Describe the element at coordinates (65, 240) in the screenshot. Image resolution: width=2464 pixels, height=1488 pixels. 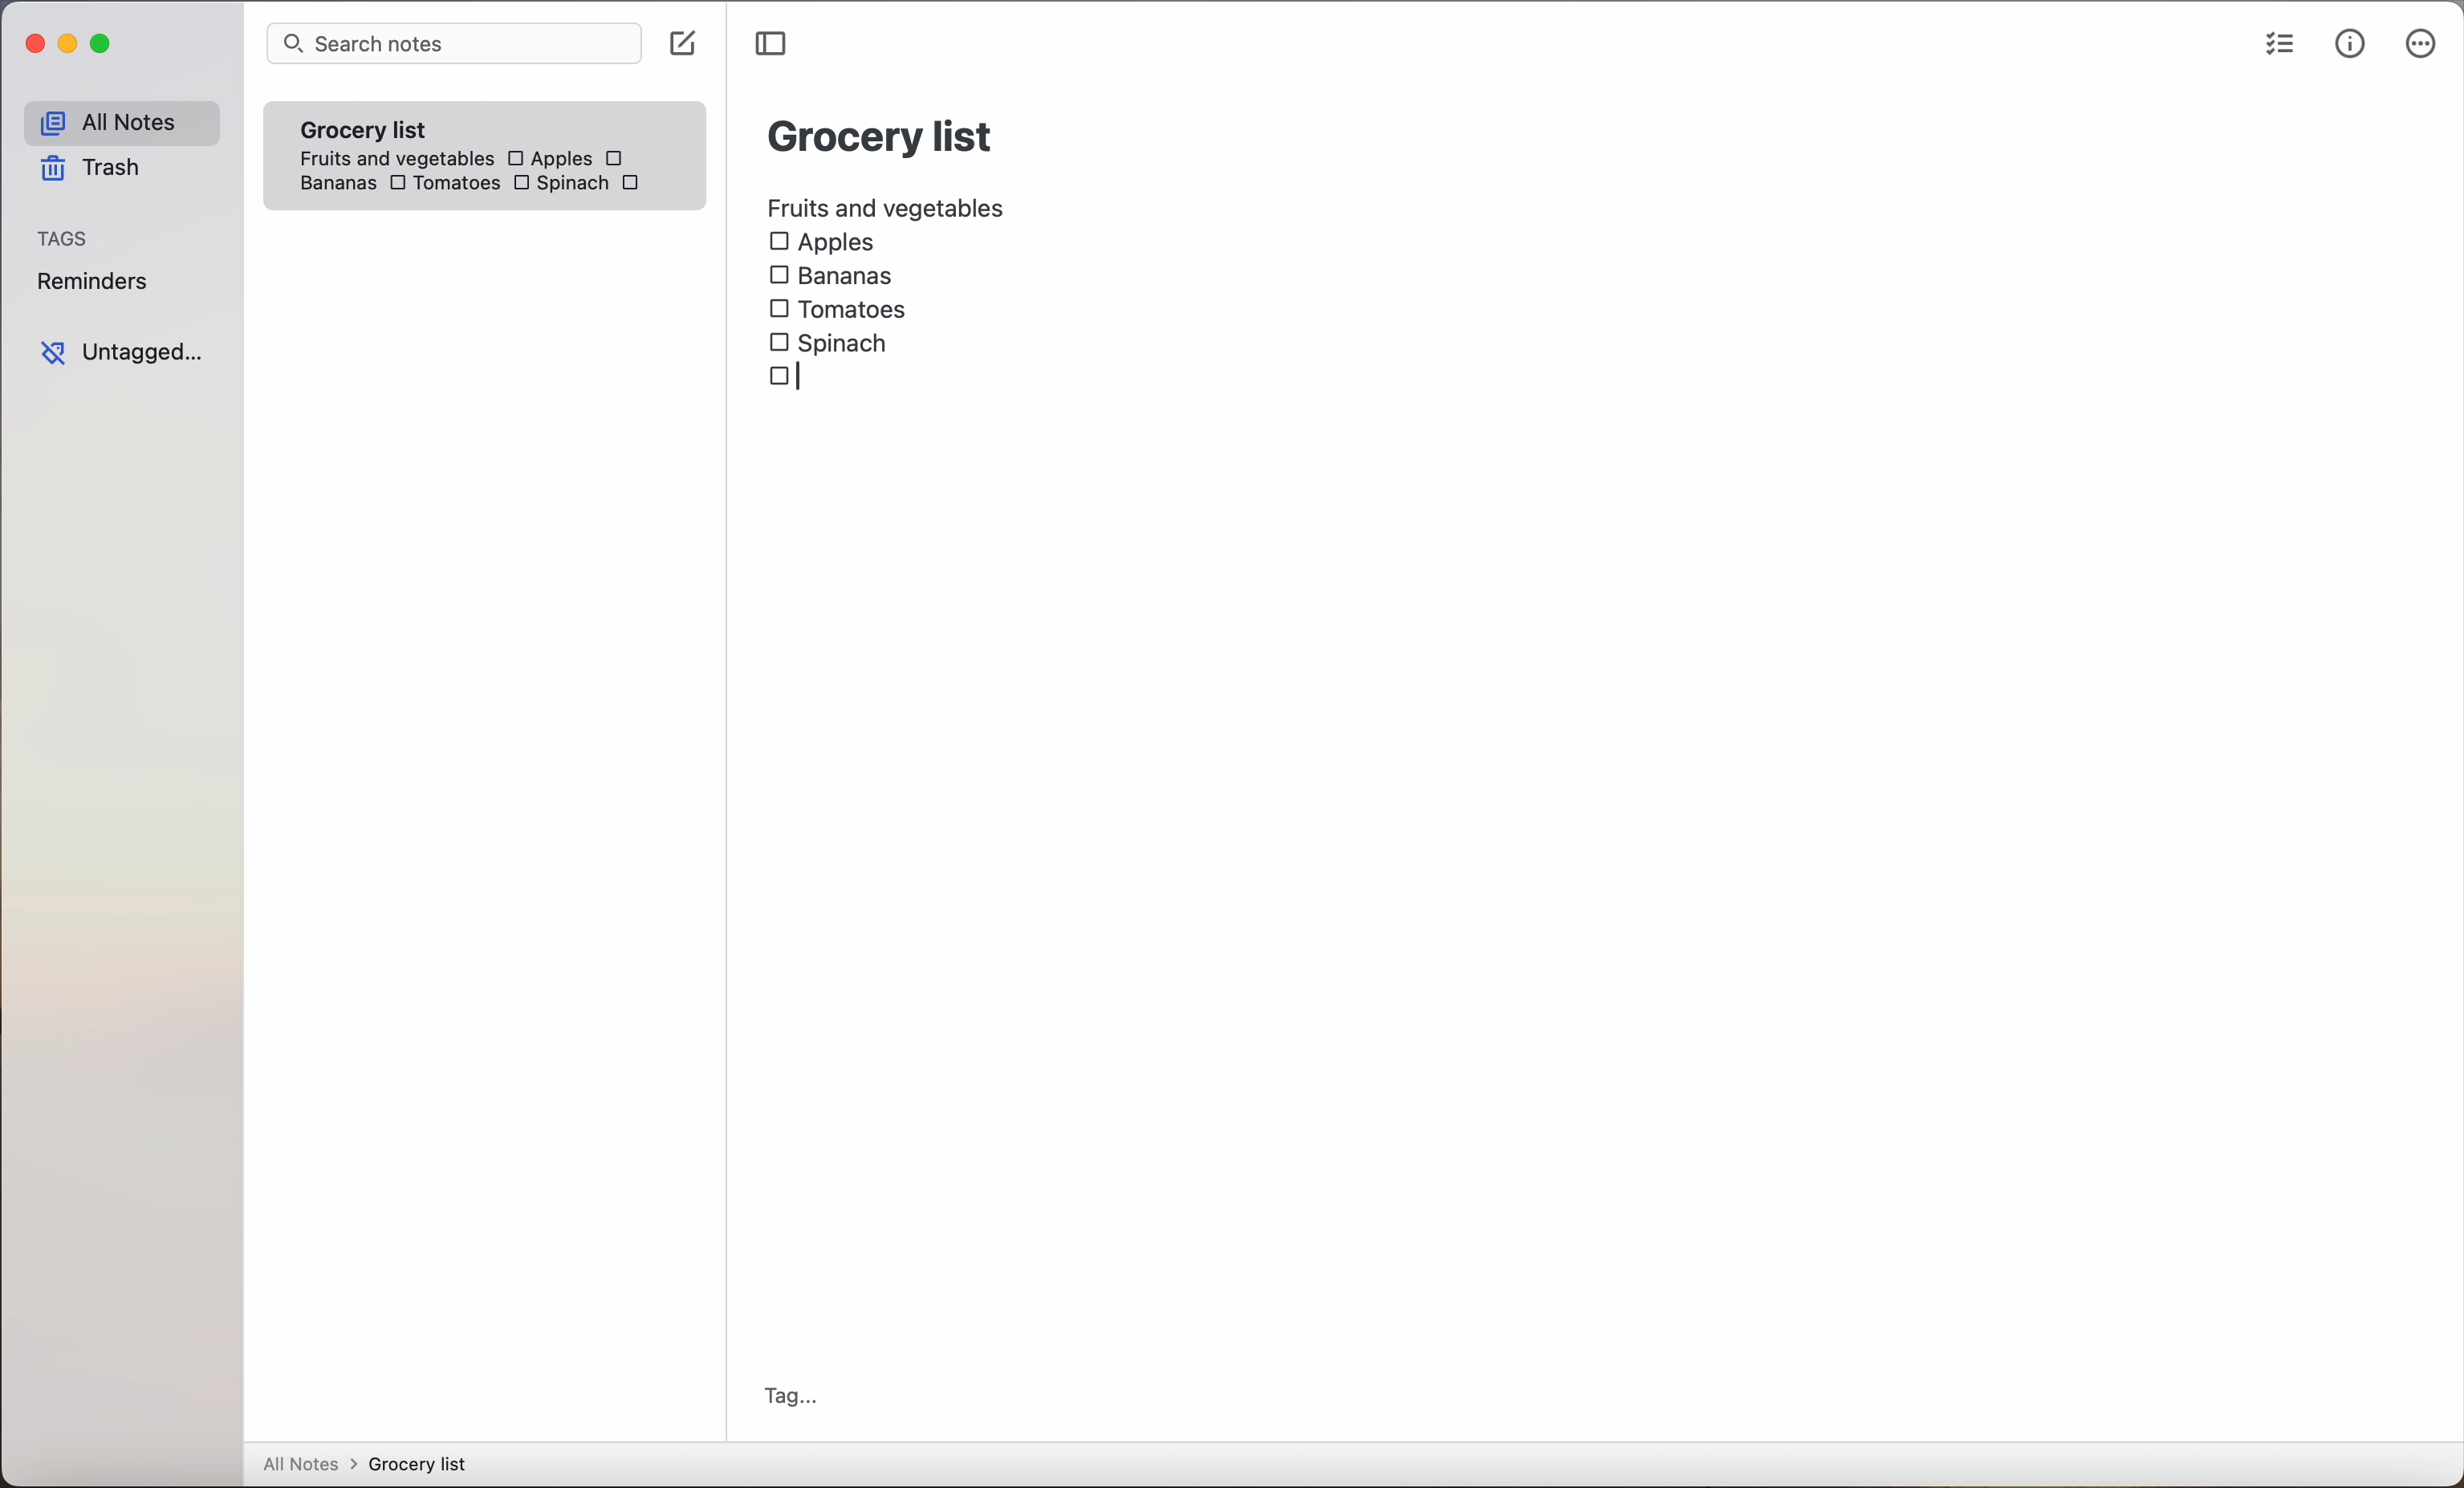
I see `tags` at that location.